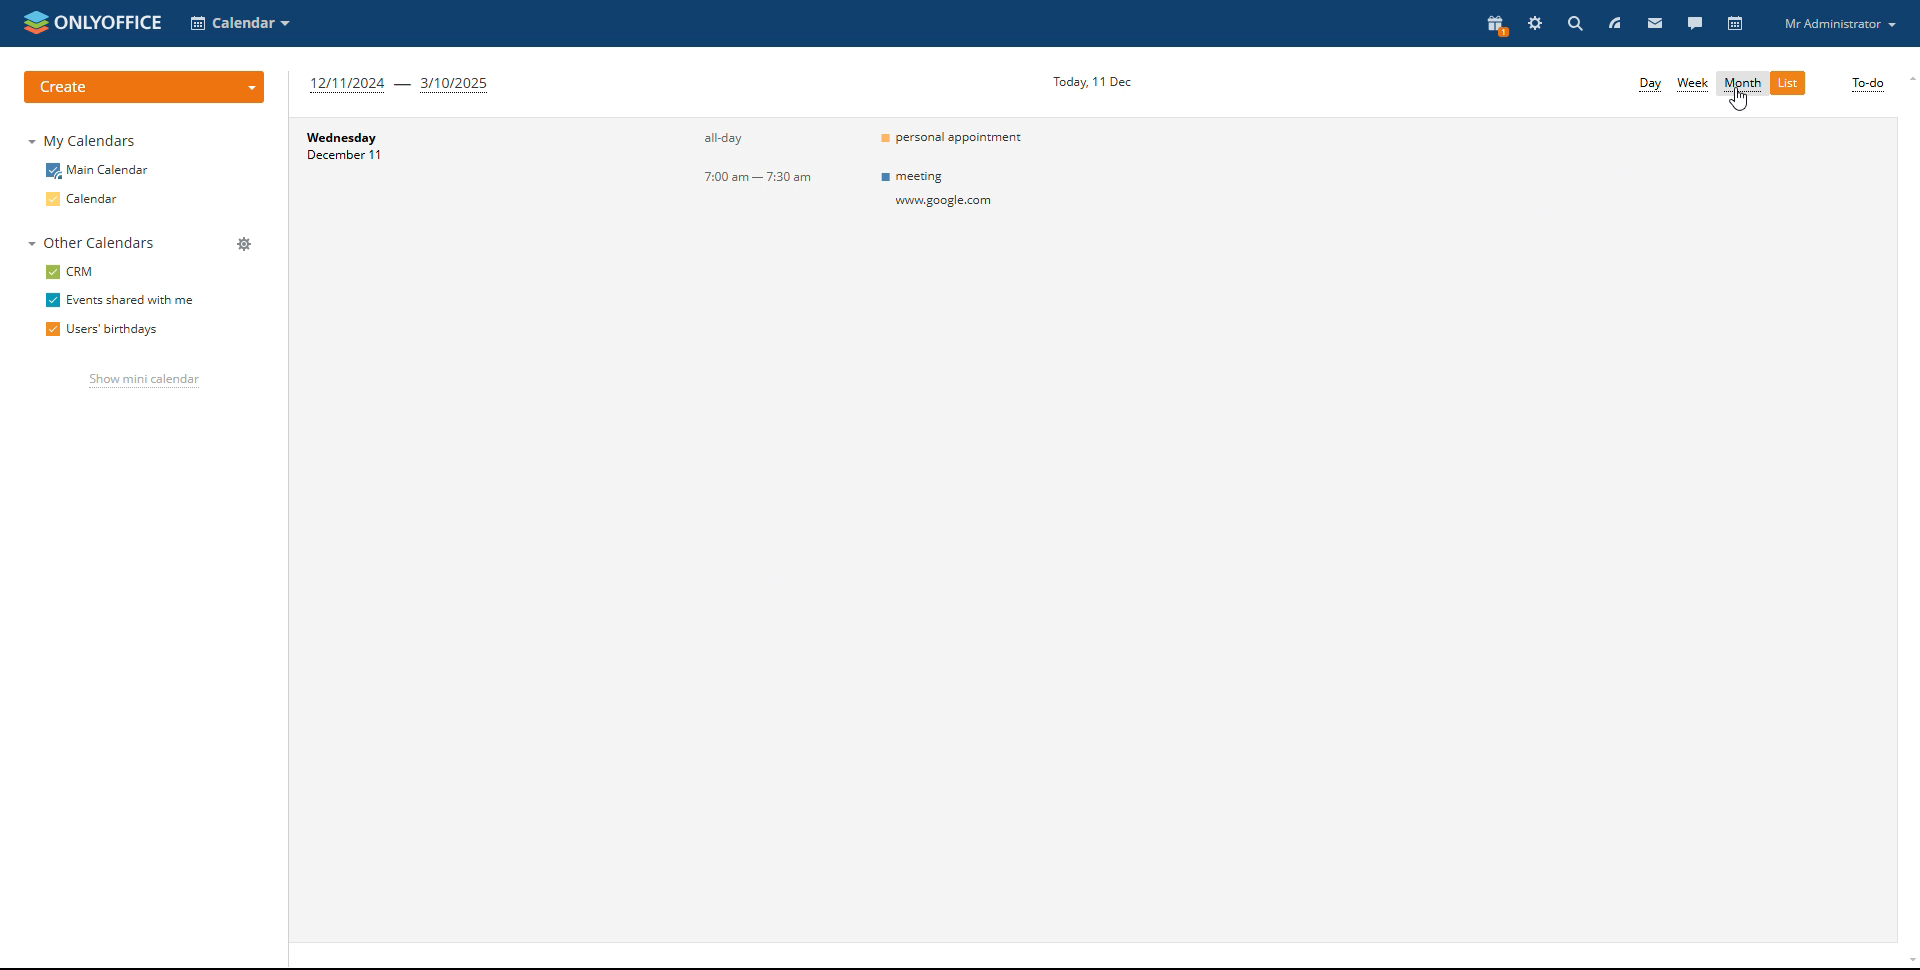 This screenshot has width=1920, height=970. What do you see at coordinates (960, 193) in the screenshot?
I see `meeting` at bounding box center [960, 193].